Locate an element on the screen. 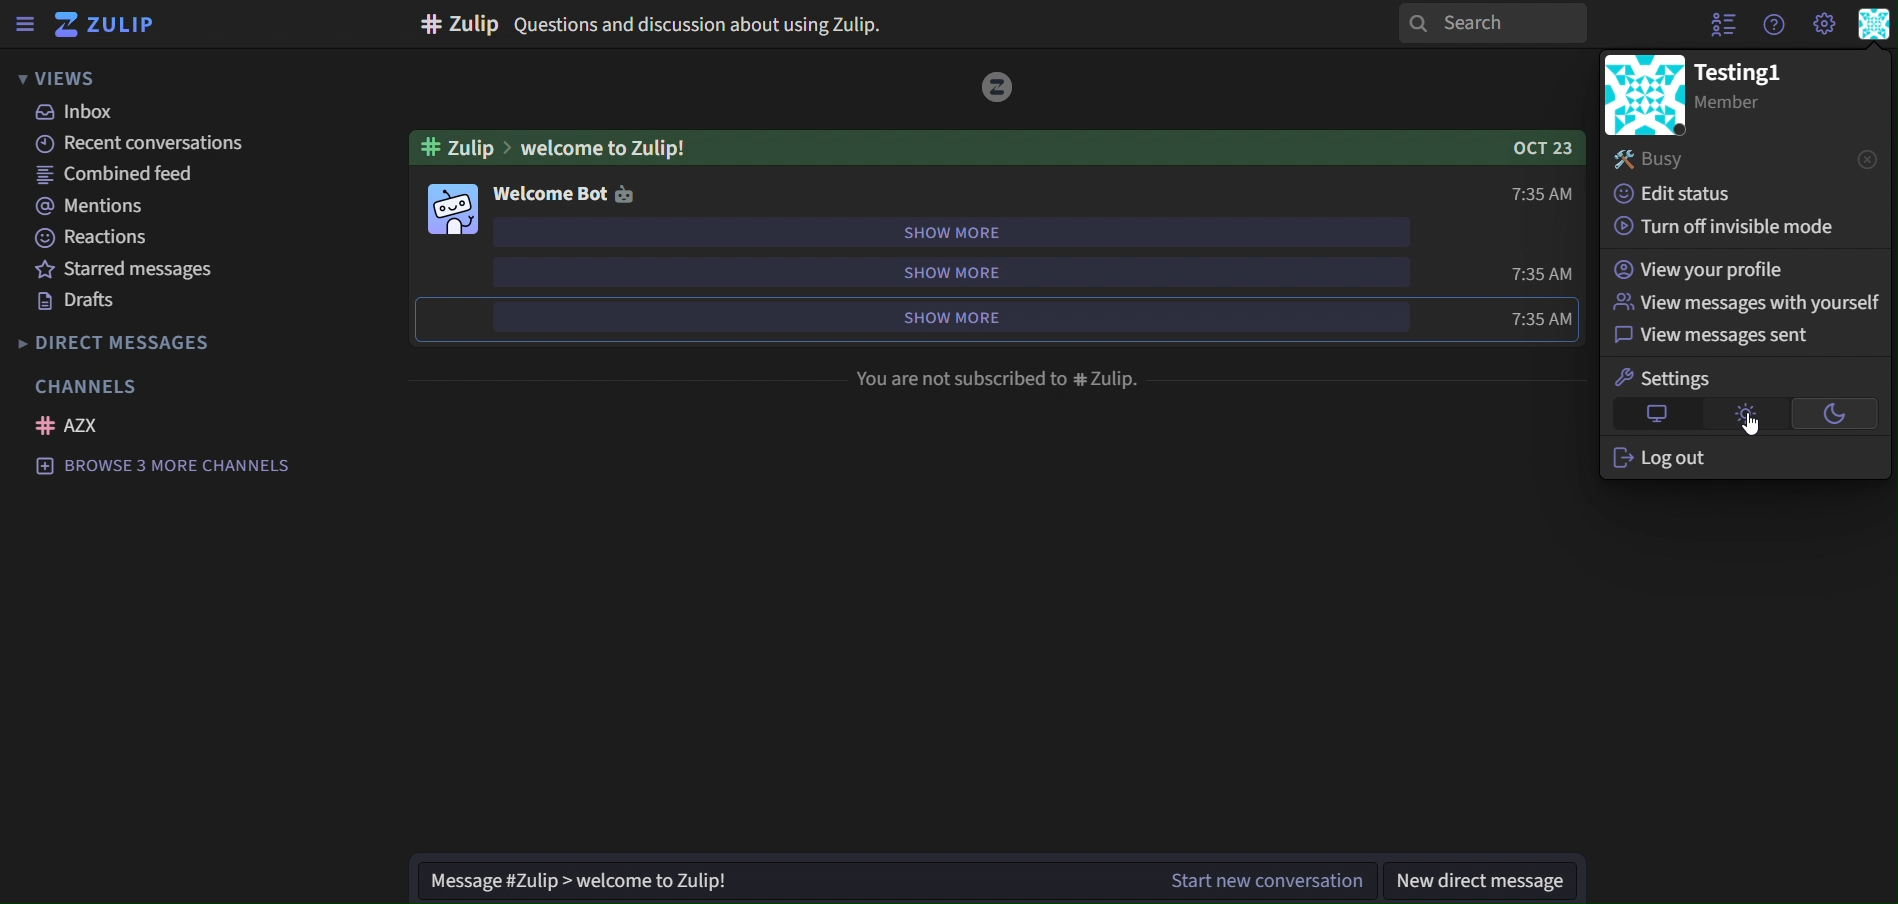 This screenshot has height=904, width=1898. welcome bot is located at coordinates (568, 192).